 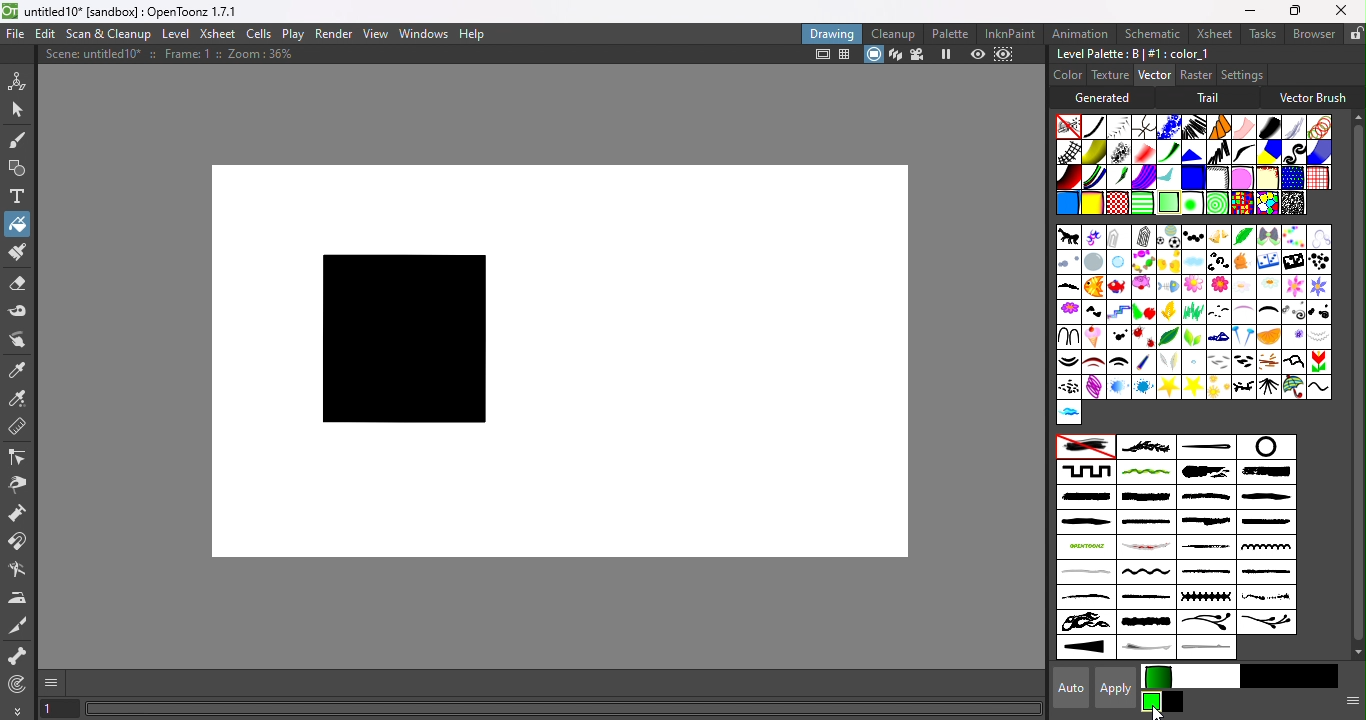 I want to click on Chick, so click(x=1167, y=261).